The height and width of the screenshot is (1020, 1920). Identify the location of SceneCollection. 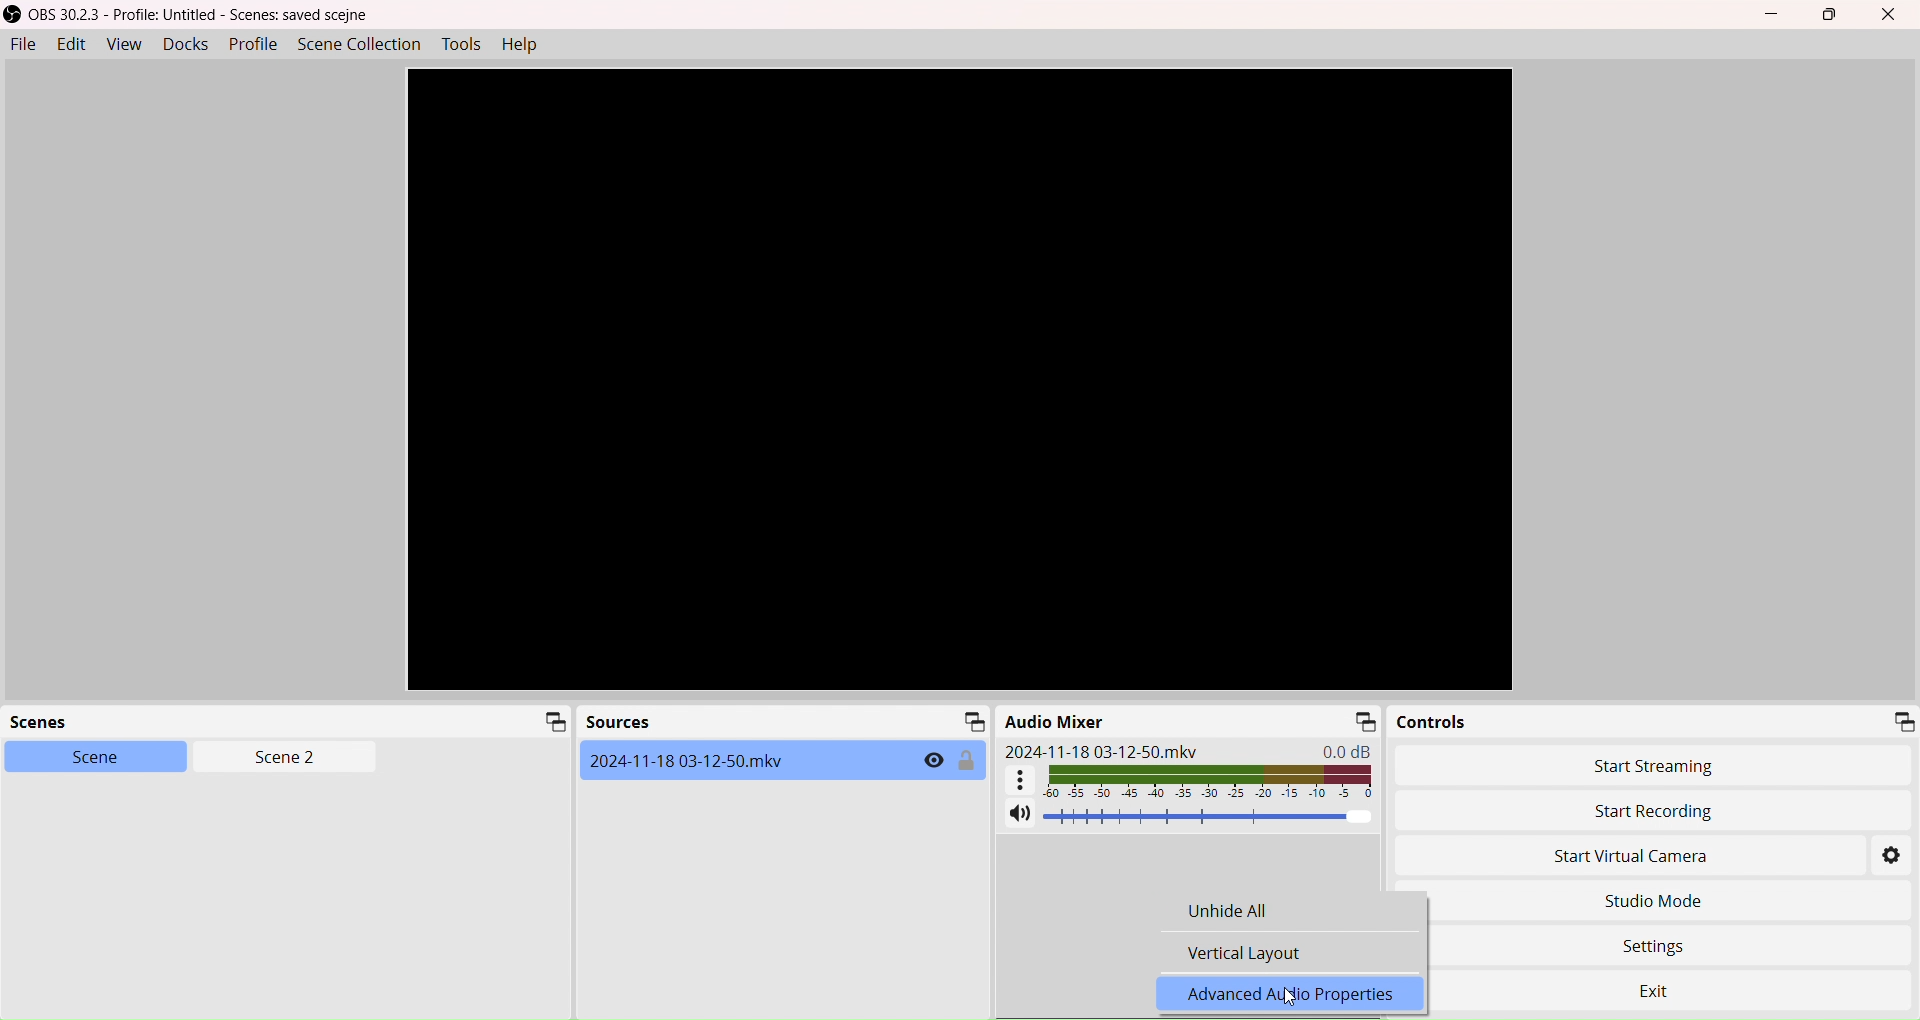
(362, 43).